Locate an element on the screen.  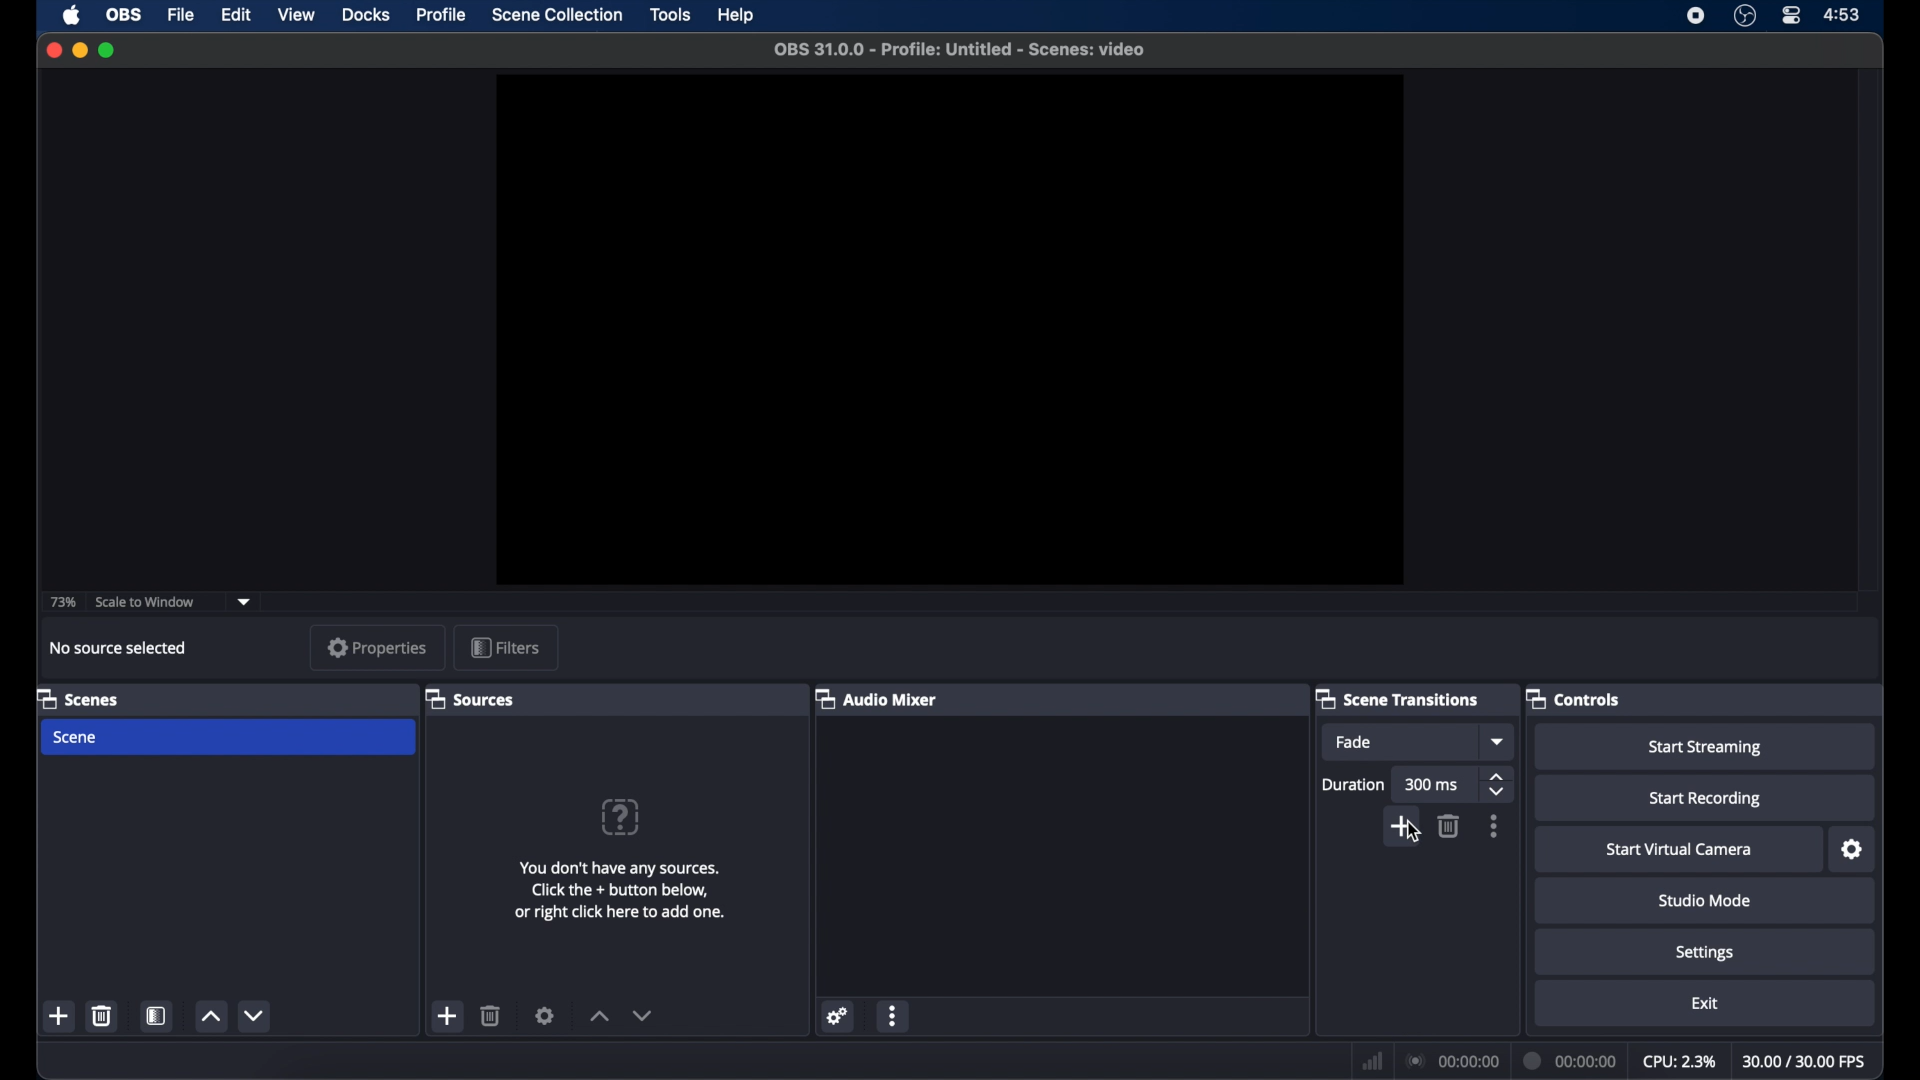
cpu is located at coordinates (1678, 1060).